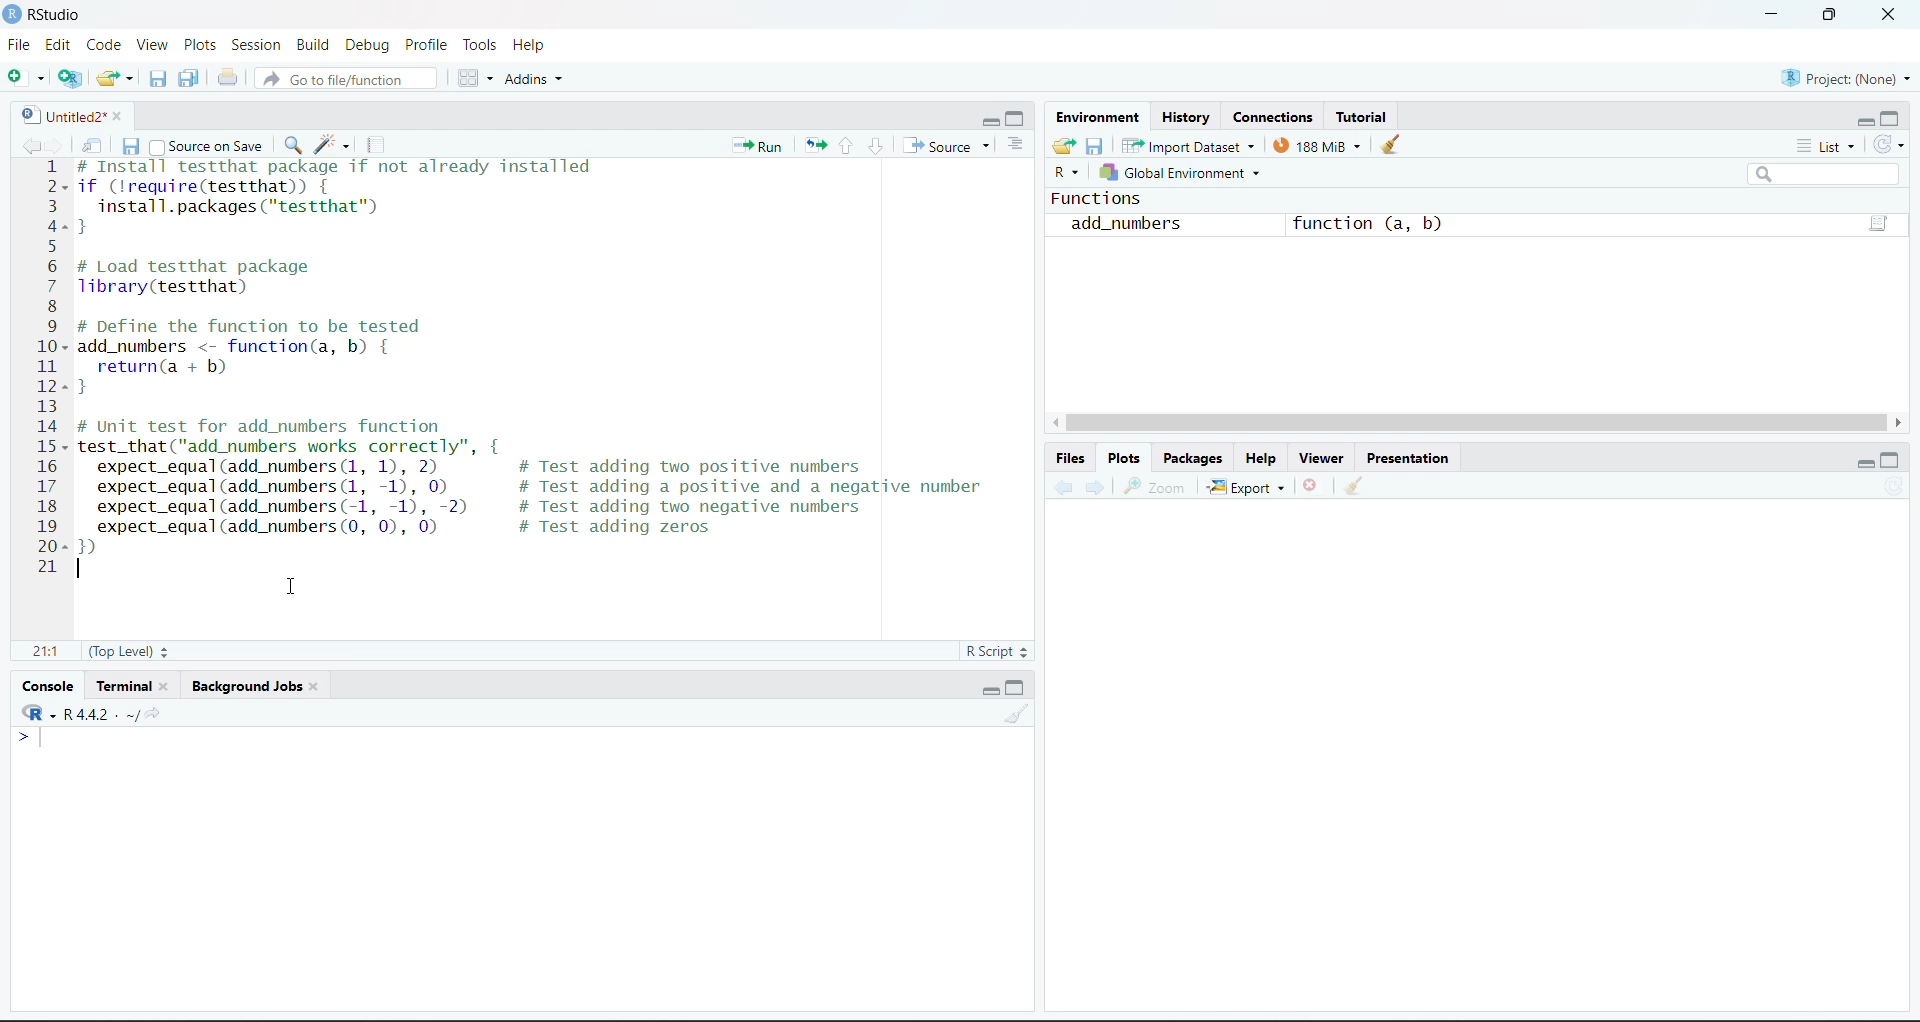  Describe the element at coordinates (257, 45) in the screenshot. I see `Session` at that location.